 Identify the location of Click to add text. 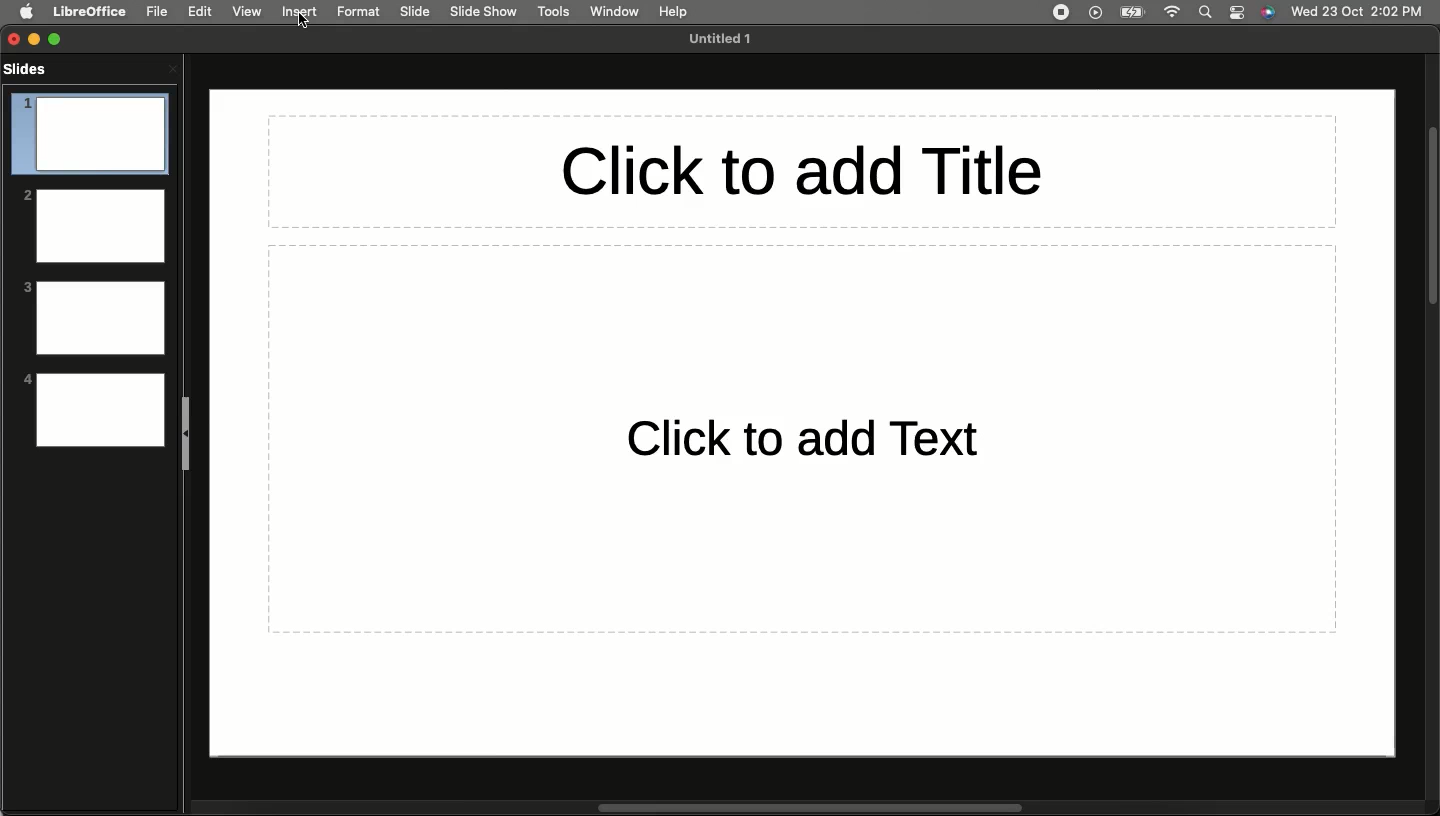
(801, 437).